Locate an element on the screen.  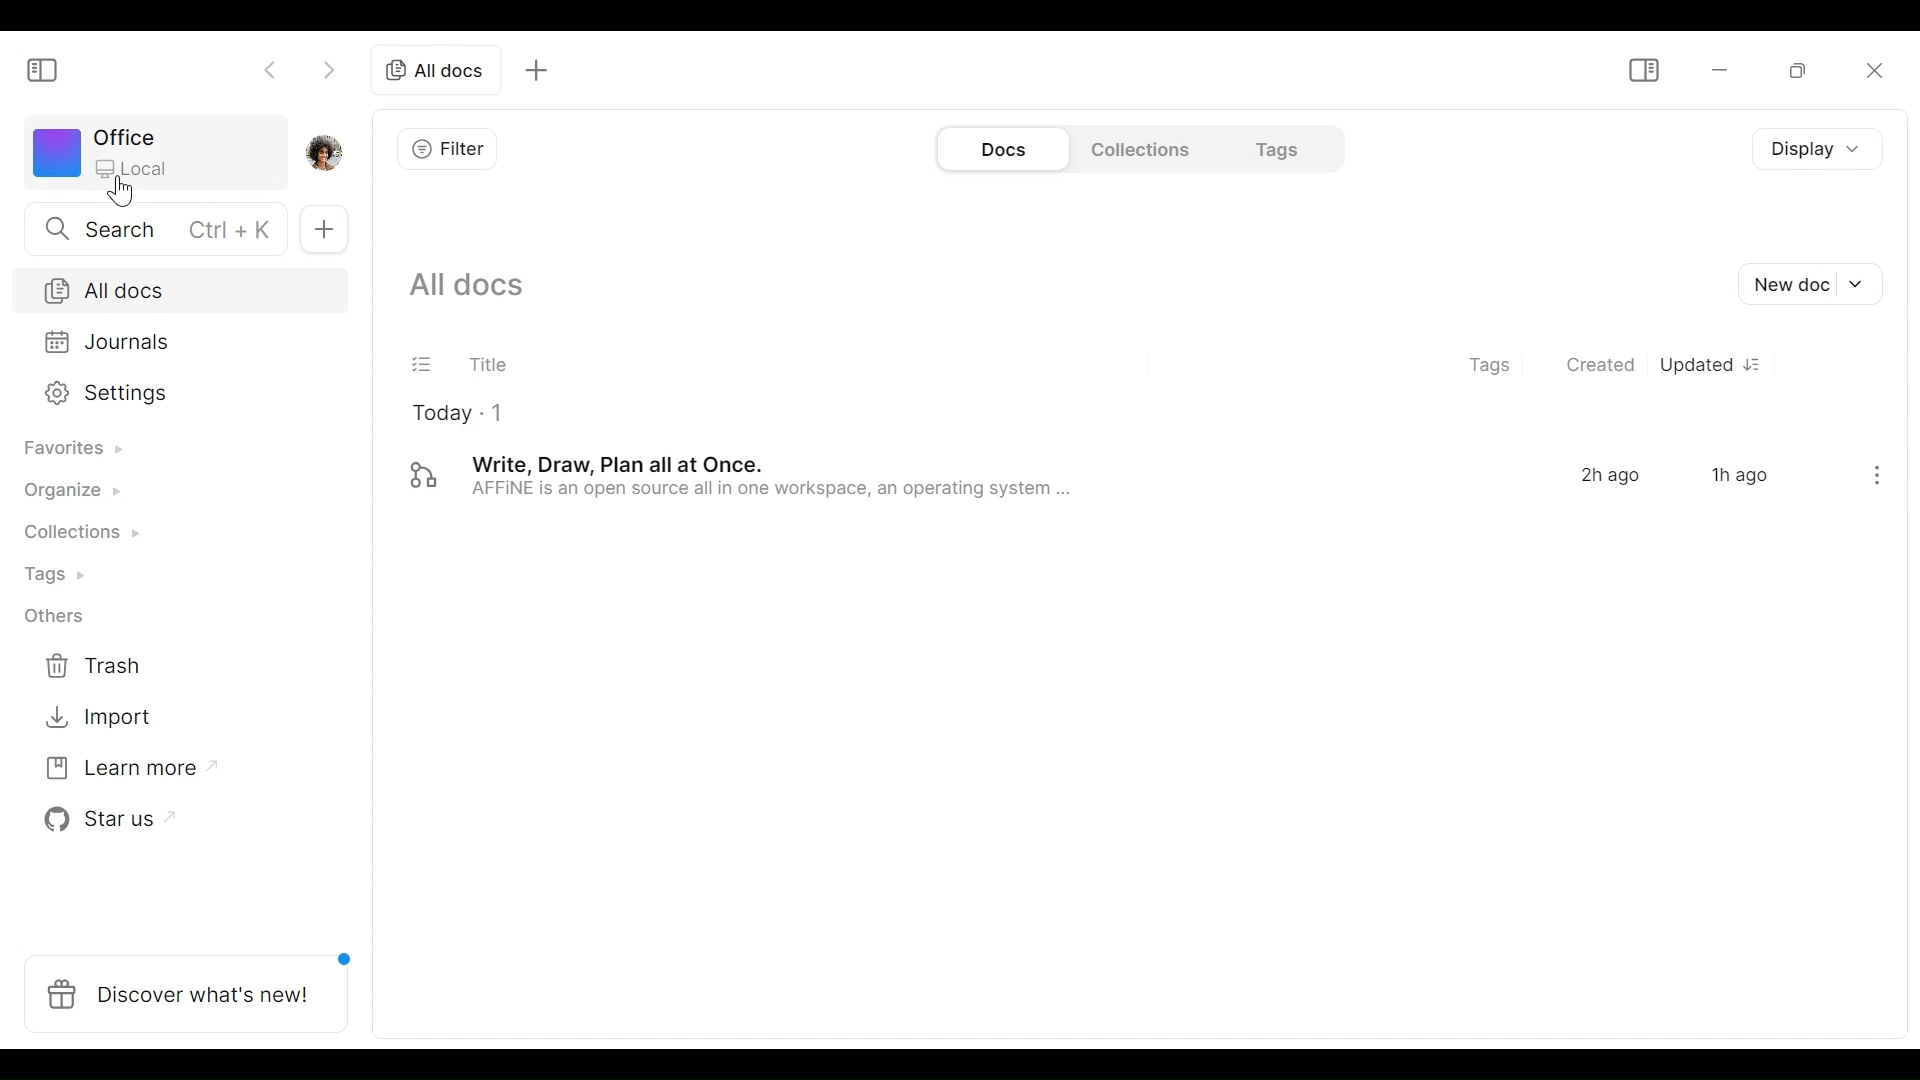
New tab is located at coordinates (536, 69).